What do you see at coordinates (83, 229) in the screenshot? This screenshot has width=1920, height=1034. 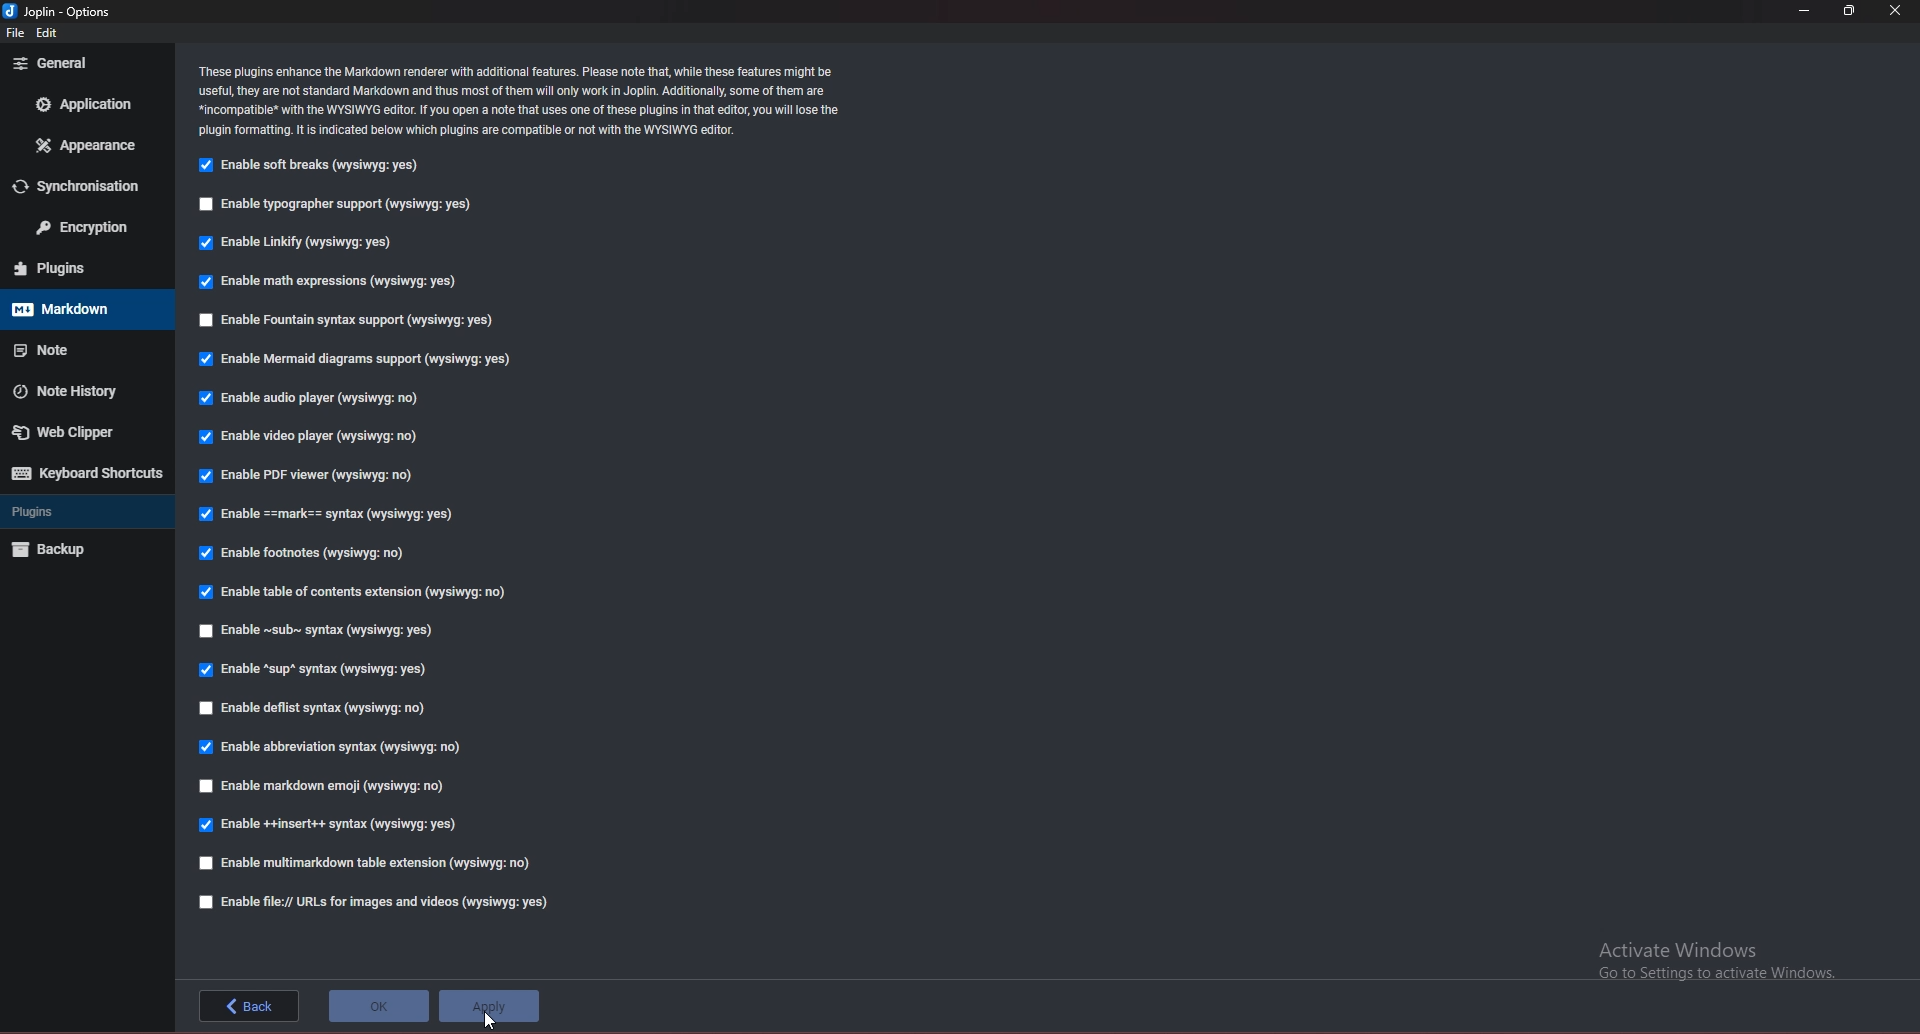 I see `encryption` at bounding box center [83, 229].